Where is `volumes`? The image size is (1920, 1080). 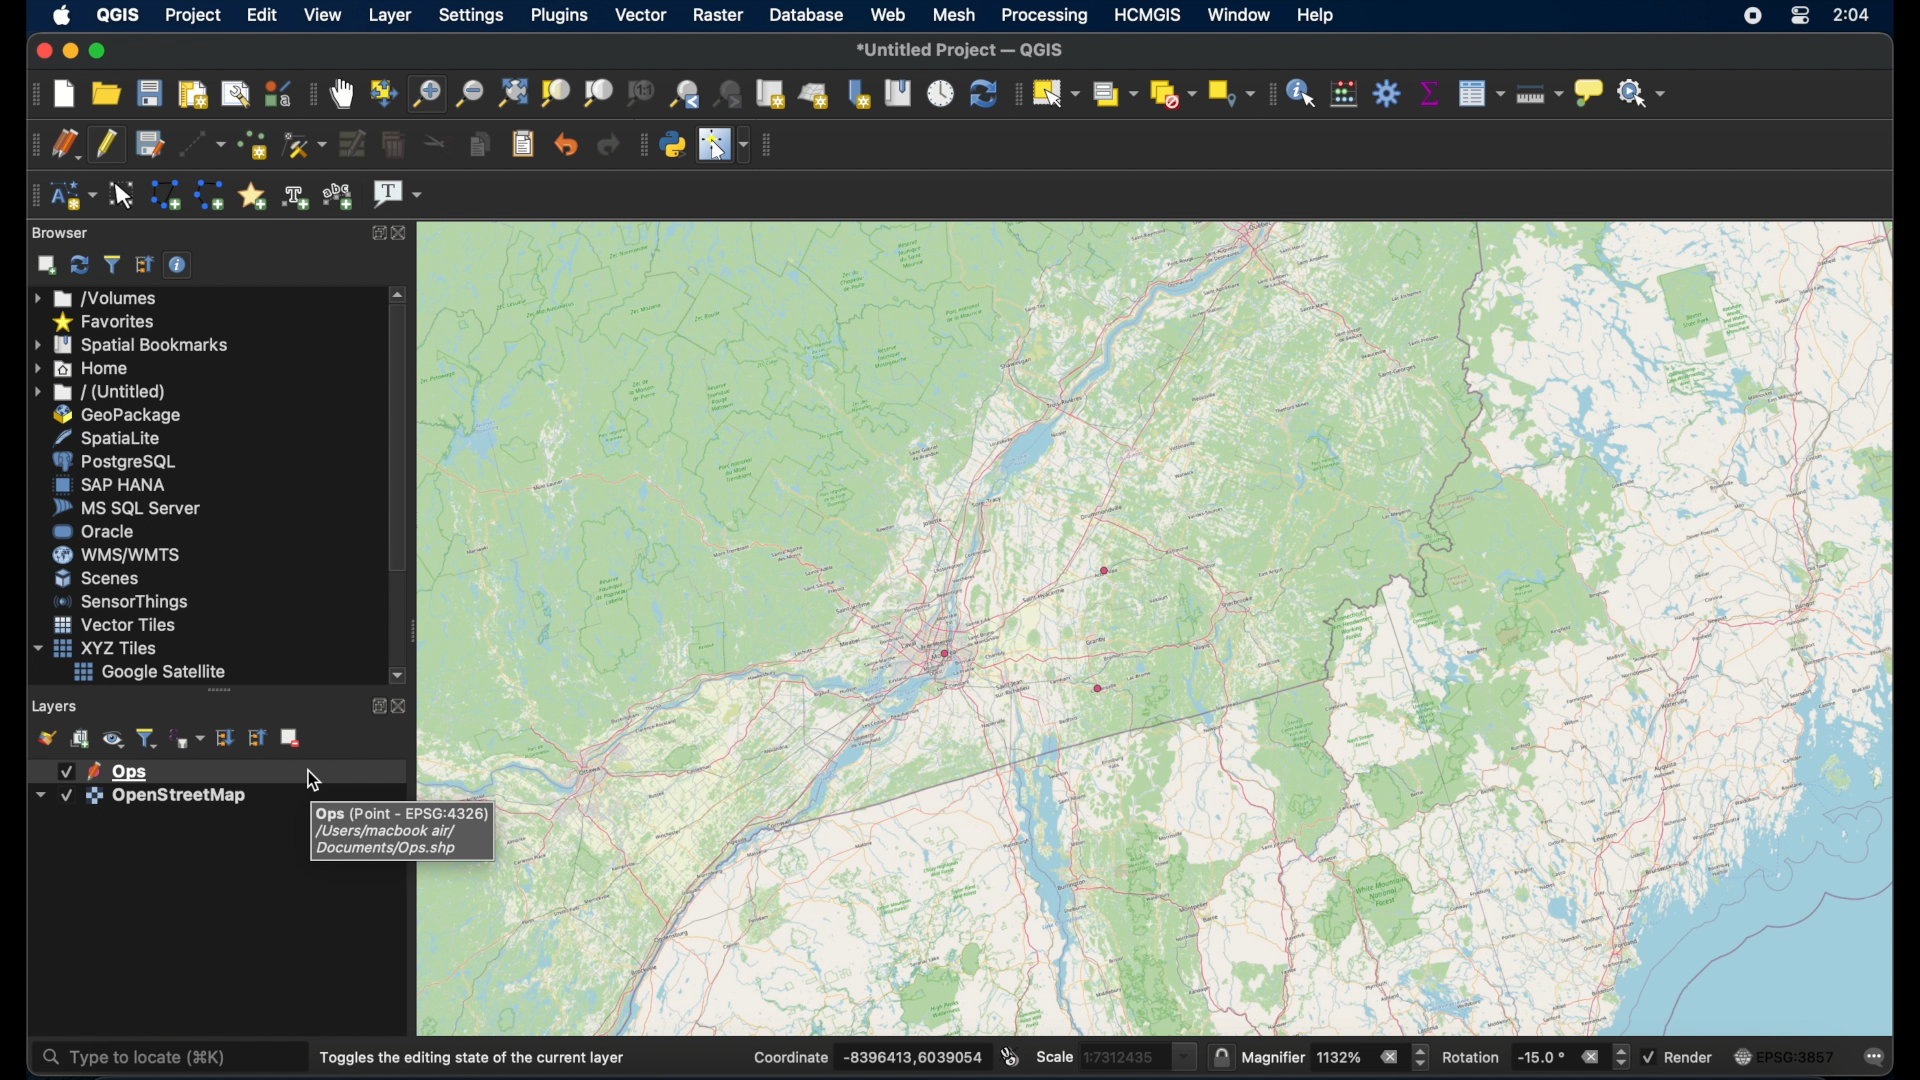 volumes is located at coordinates (95, 296).